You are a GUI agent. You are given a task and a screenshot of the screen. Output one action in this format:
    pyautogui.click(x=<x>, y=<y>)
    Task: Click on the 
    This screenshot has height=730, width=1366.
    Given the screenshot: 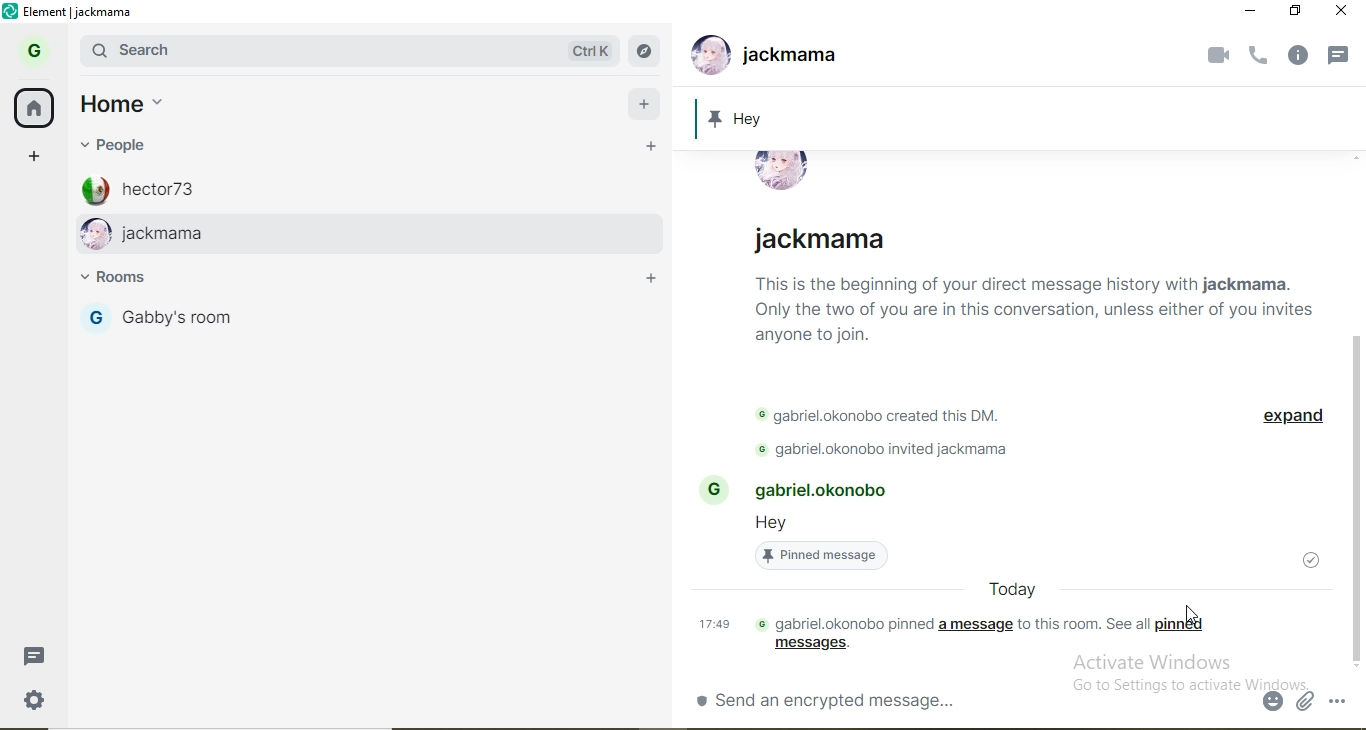 What is the action you would take?
    pyautogui.click(x=1311, y=564)
    